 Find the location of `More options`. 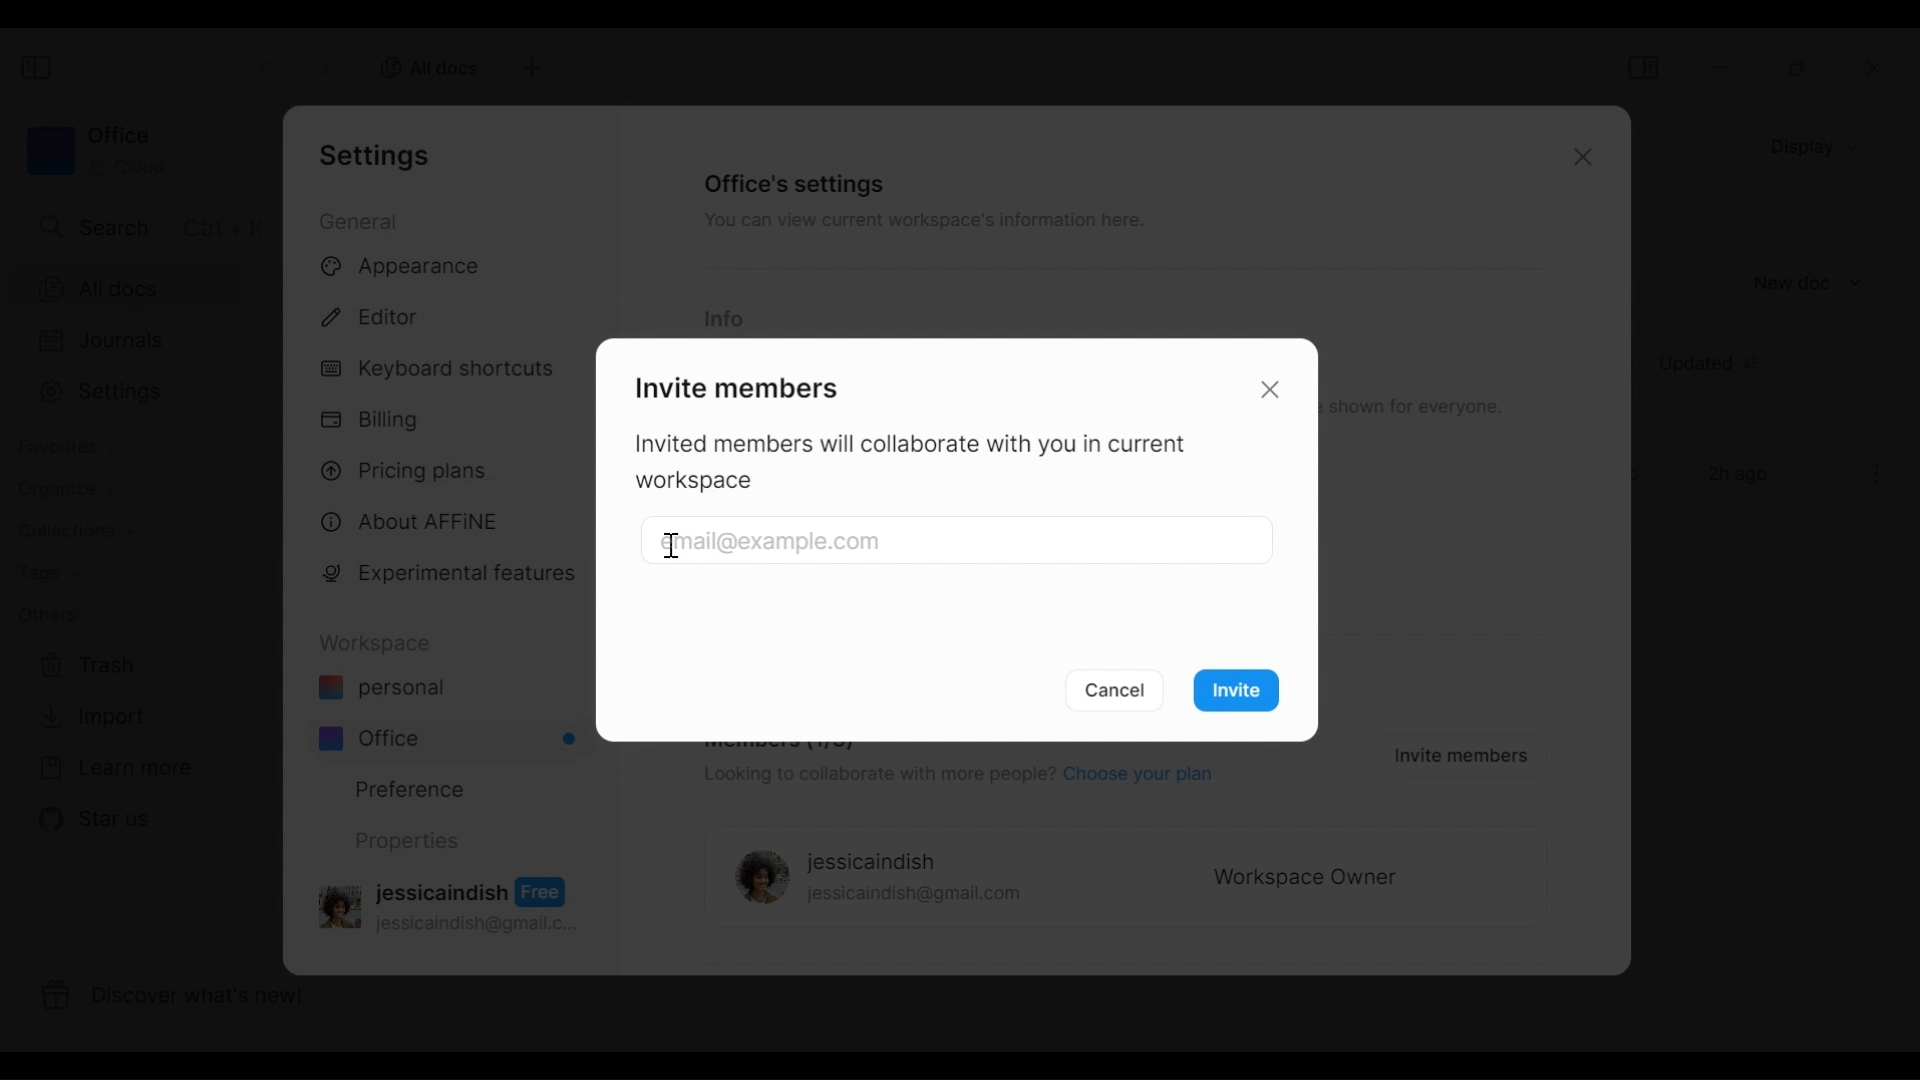

More options is located at coordinates (1878, 474).